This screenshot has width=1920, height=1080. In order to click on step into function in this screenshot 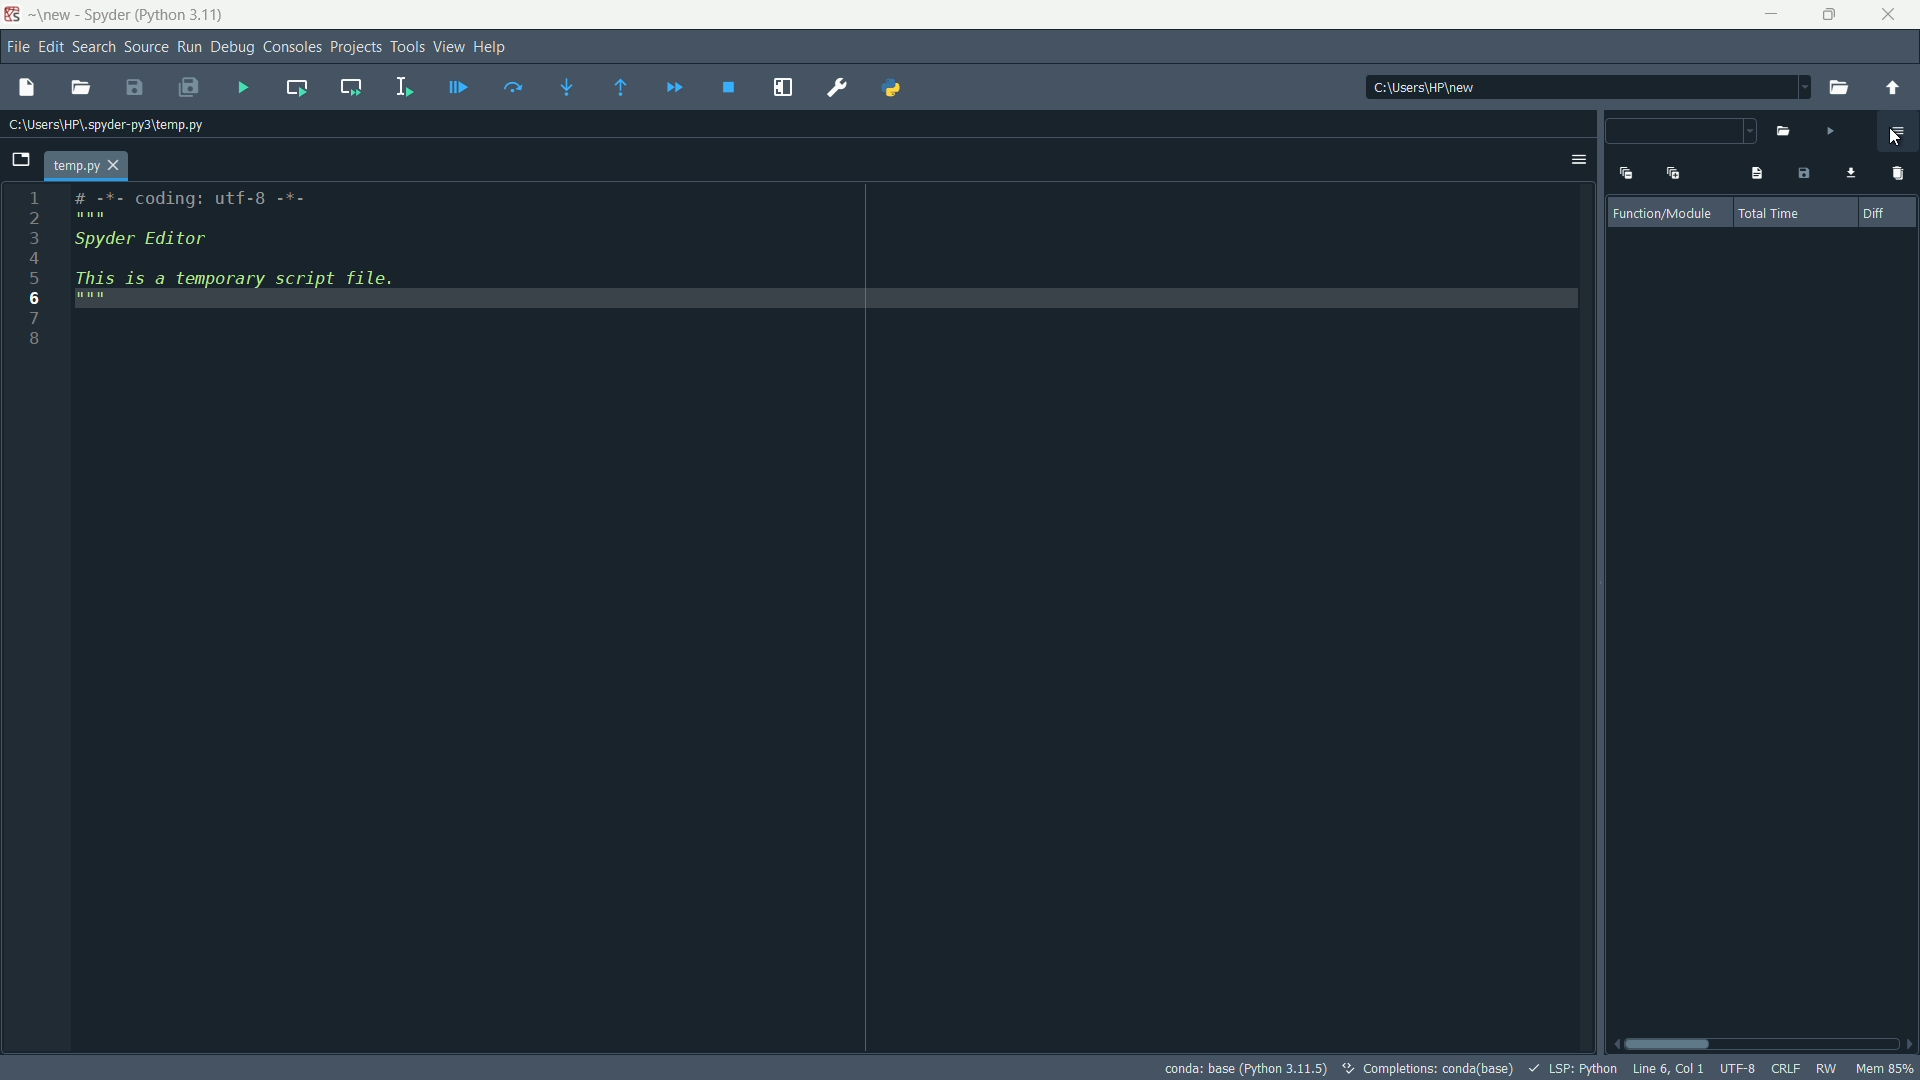, I will do `click(568, 88)`.